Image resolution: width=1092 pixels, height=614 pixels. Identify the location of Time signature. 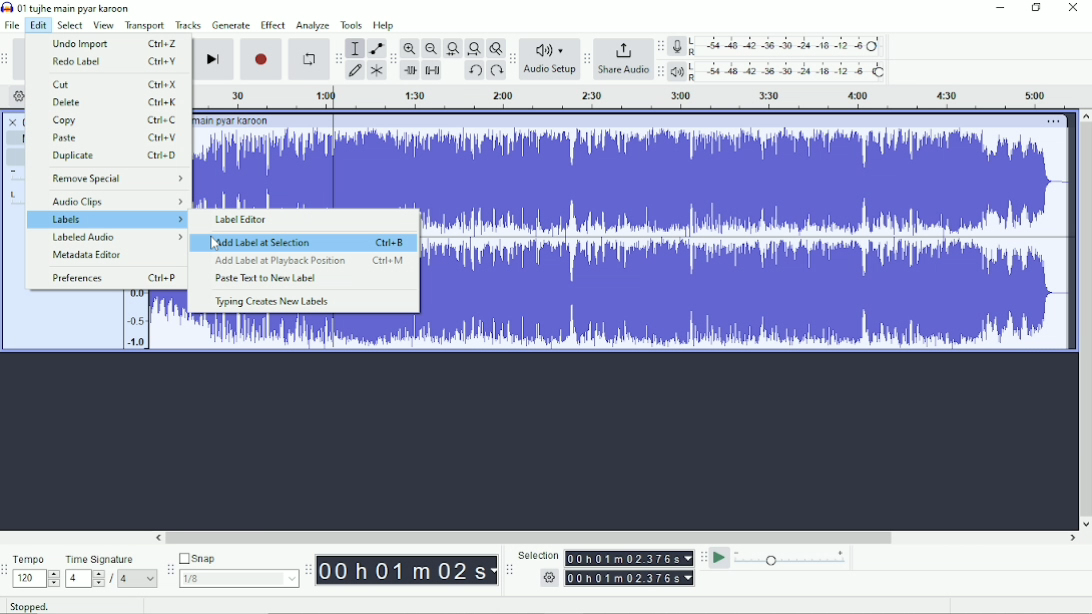
(112, 569).